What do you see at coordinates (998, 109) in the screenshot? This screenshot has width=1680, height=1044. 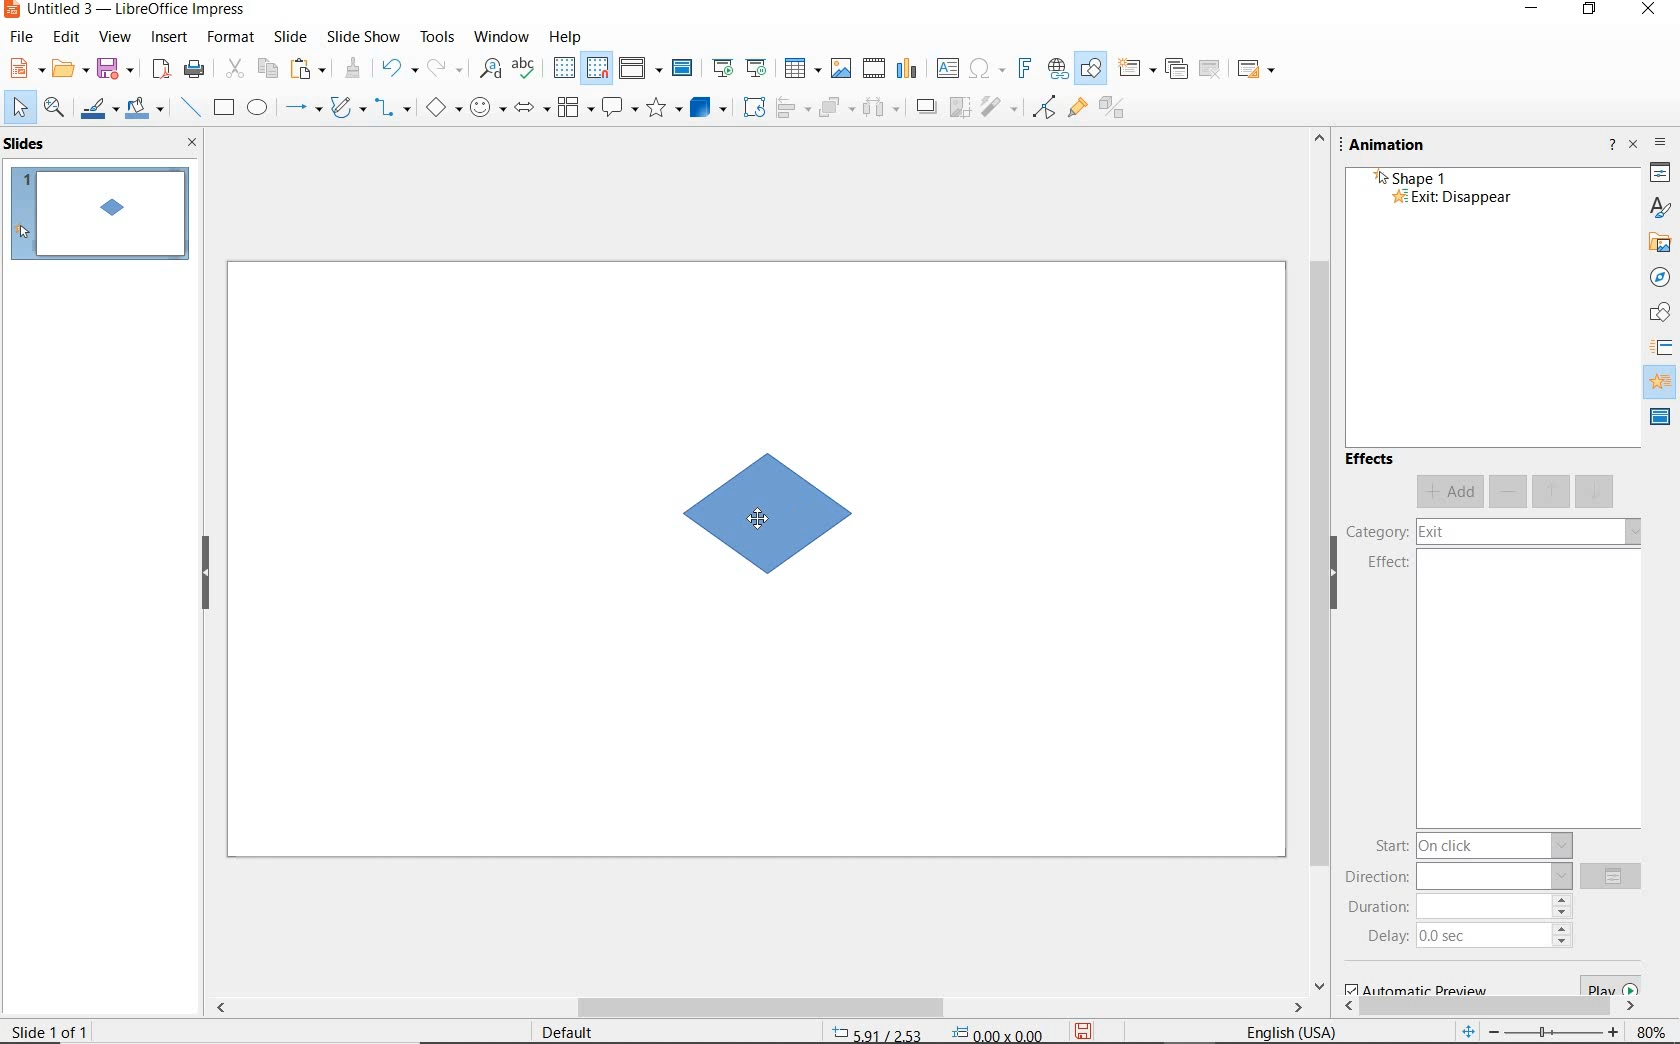 I see `filter` at bounding box center [998, 109].